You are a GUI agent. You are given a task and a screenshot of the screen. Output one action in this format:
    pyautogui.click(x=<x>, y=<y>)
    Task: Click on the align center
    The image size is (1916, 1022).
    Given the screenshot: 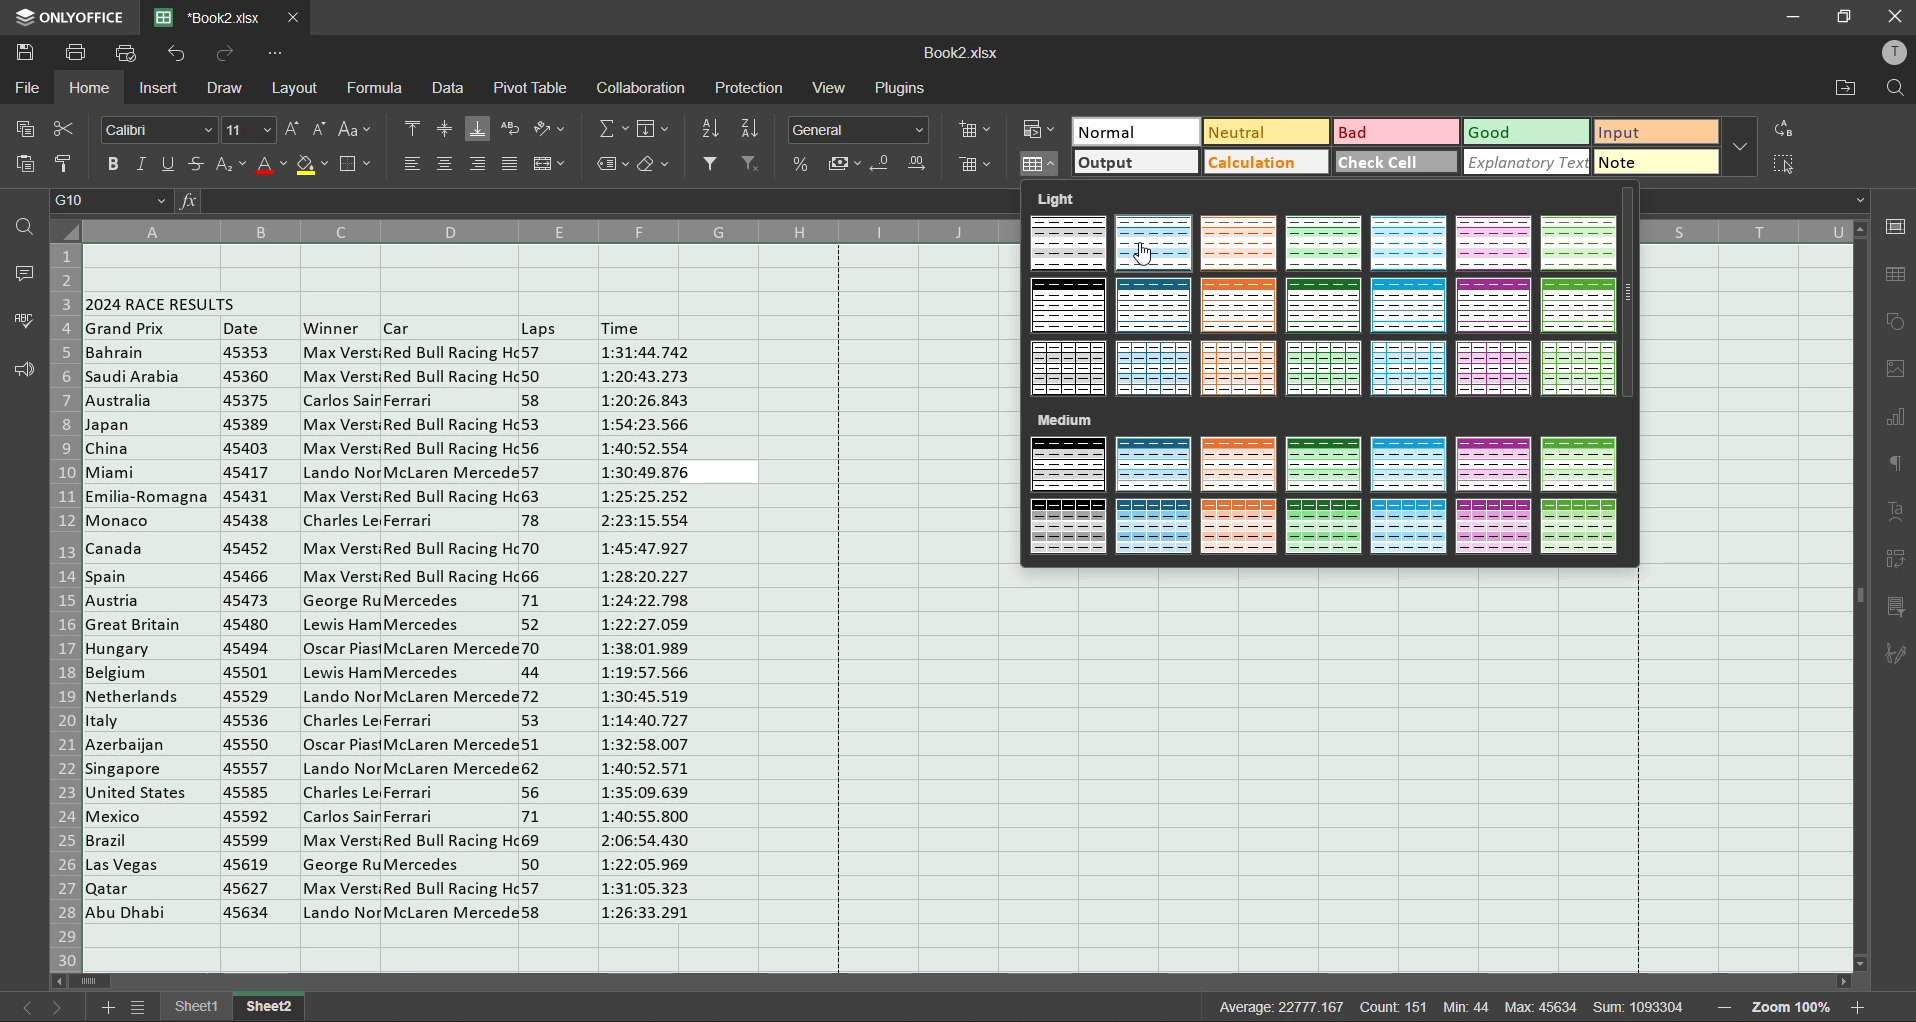 What is the action you would take?
    pyautogui.click(x=443, y=164)
    